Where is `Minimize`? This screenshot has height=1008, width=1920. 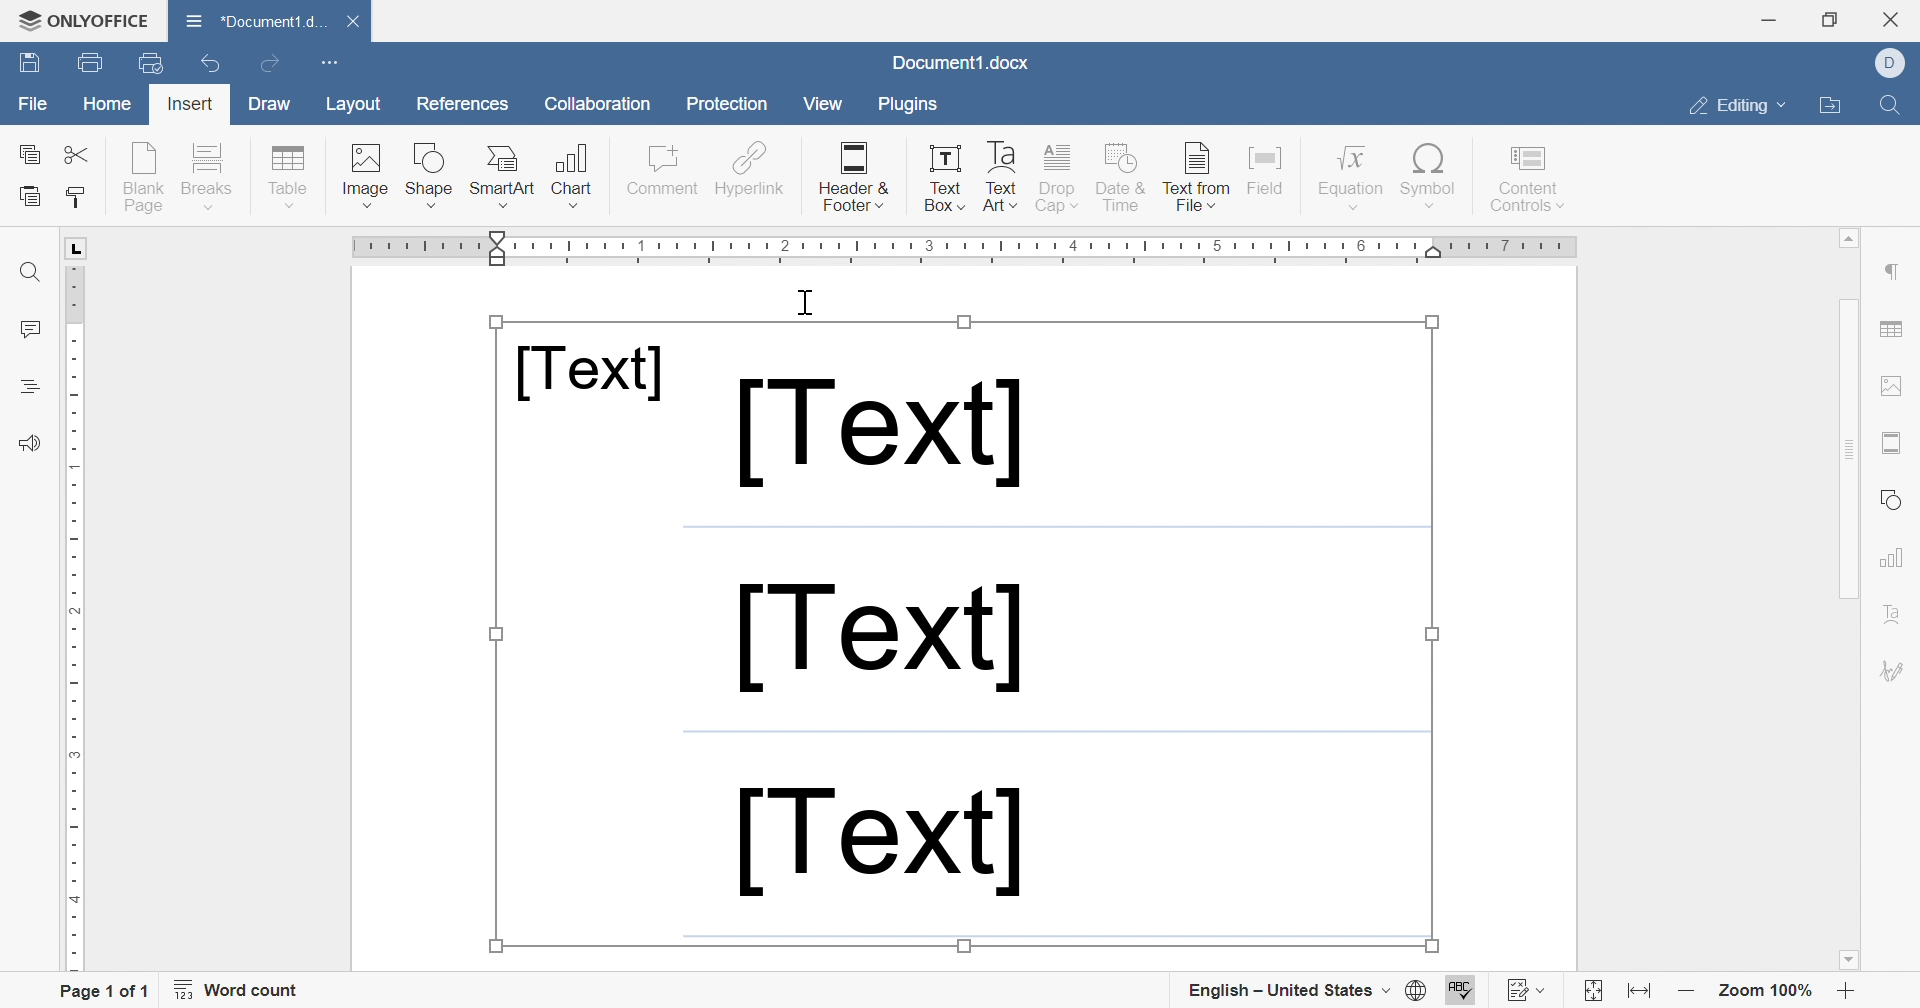 Minimize is located at coordinates (1769, 21).